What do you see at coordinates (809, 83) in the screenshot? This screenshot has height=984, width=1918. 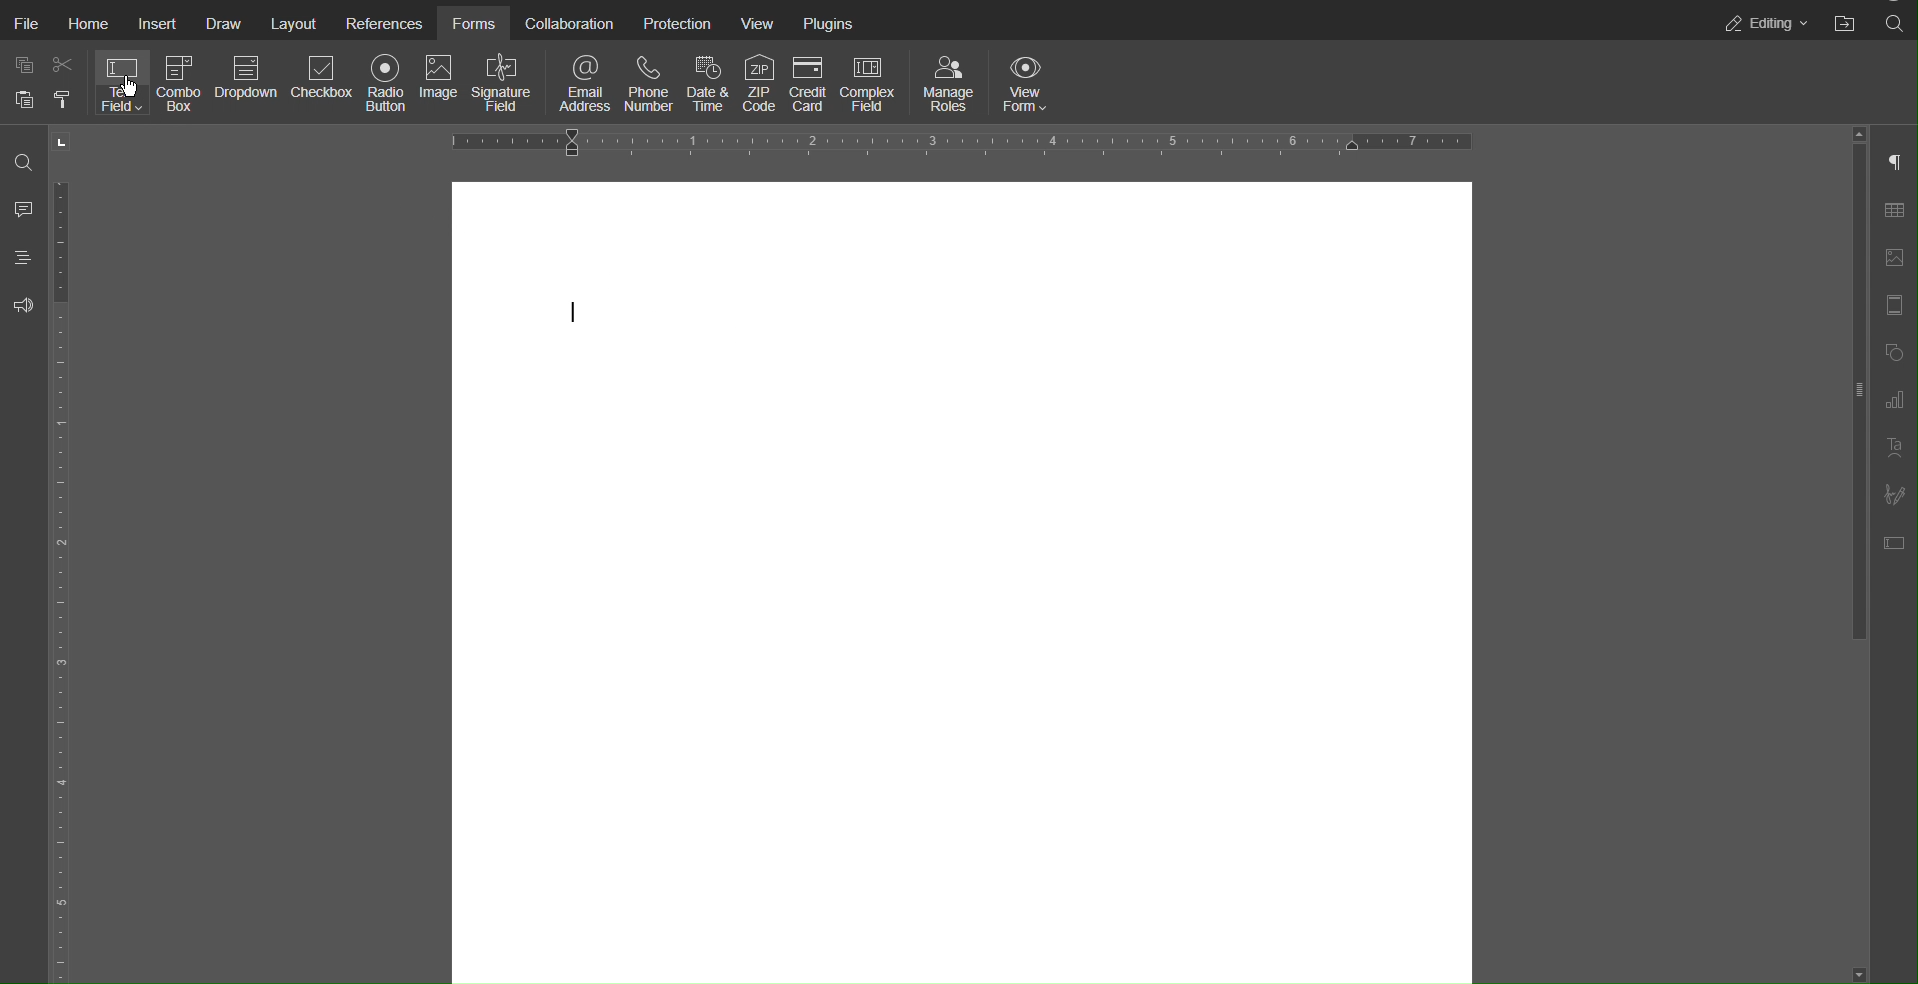 I see `Credit Card` at bounding box center [809, 83].